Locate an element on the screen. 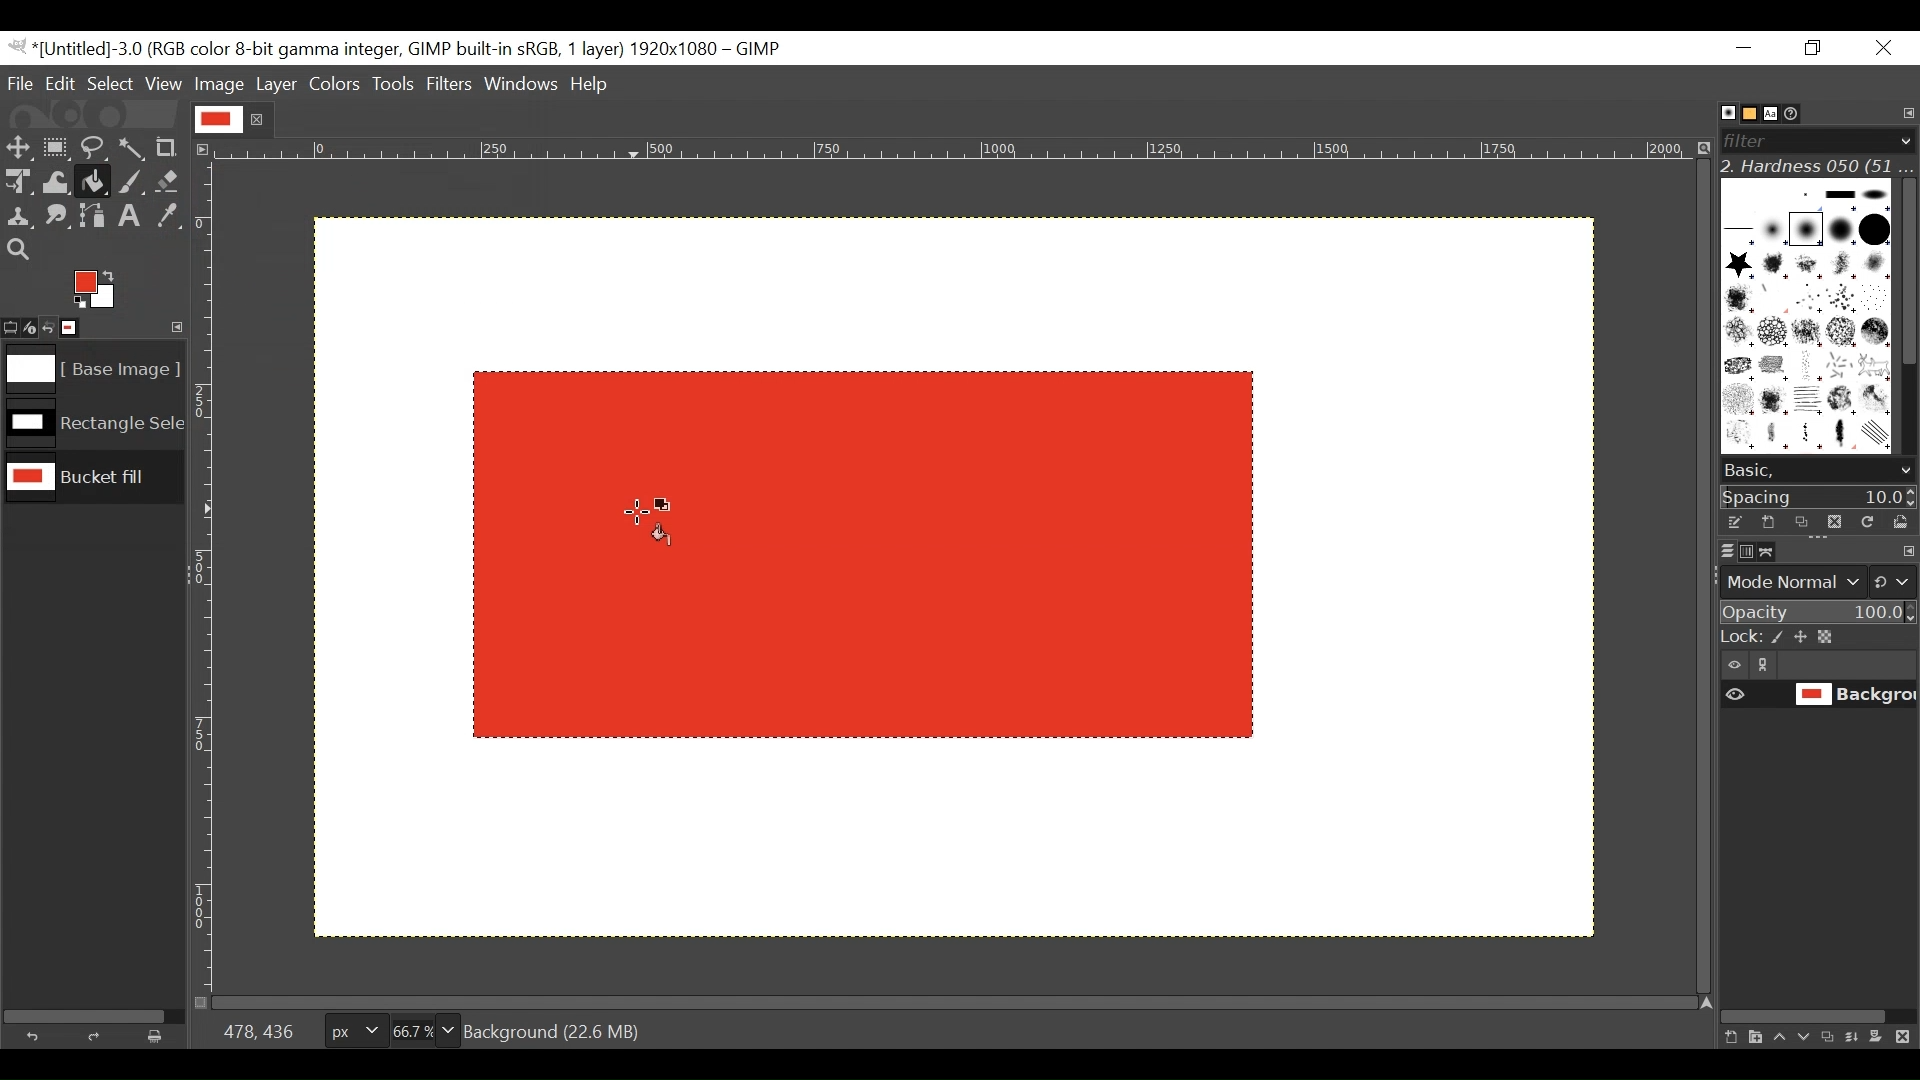 The width and height of the screenshot is (1920, 1080). Path tool is located at coordinates (95, 216).